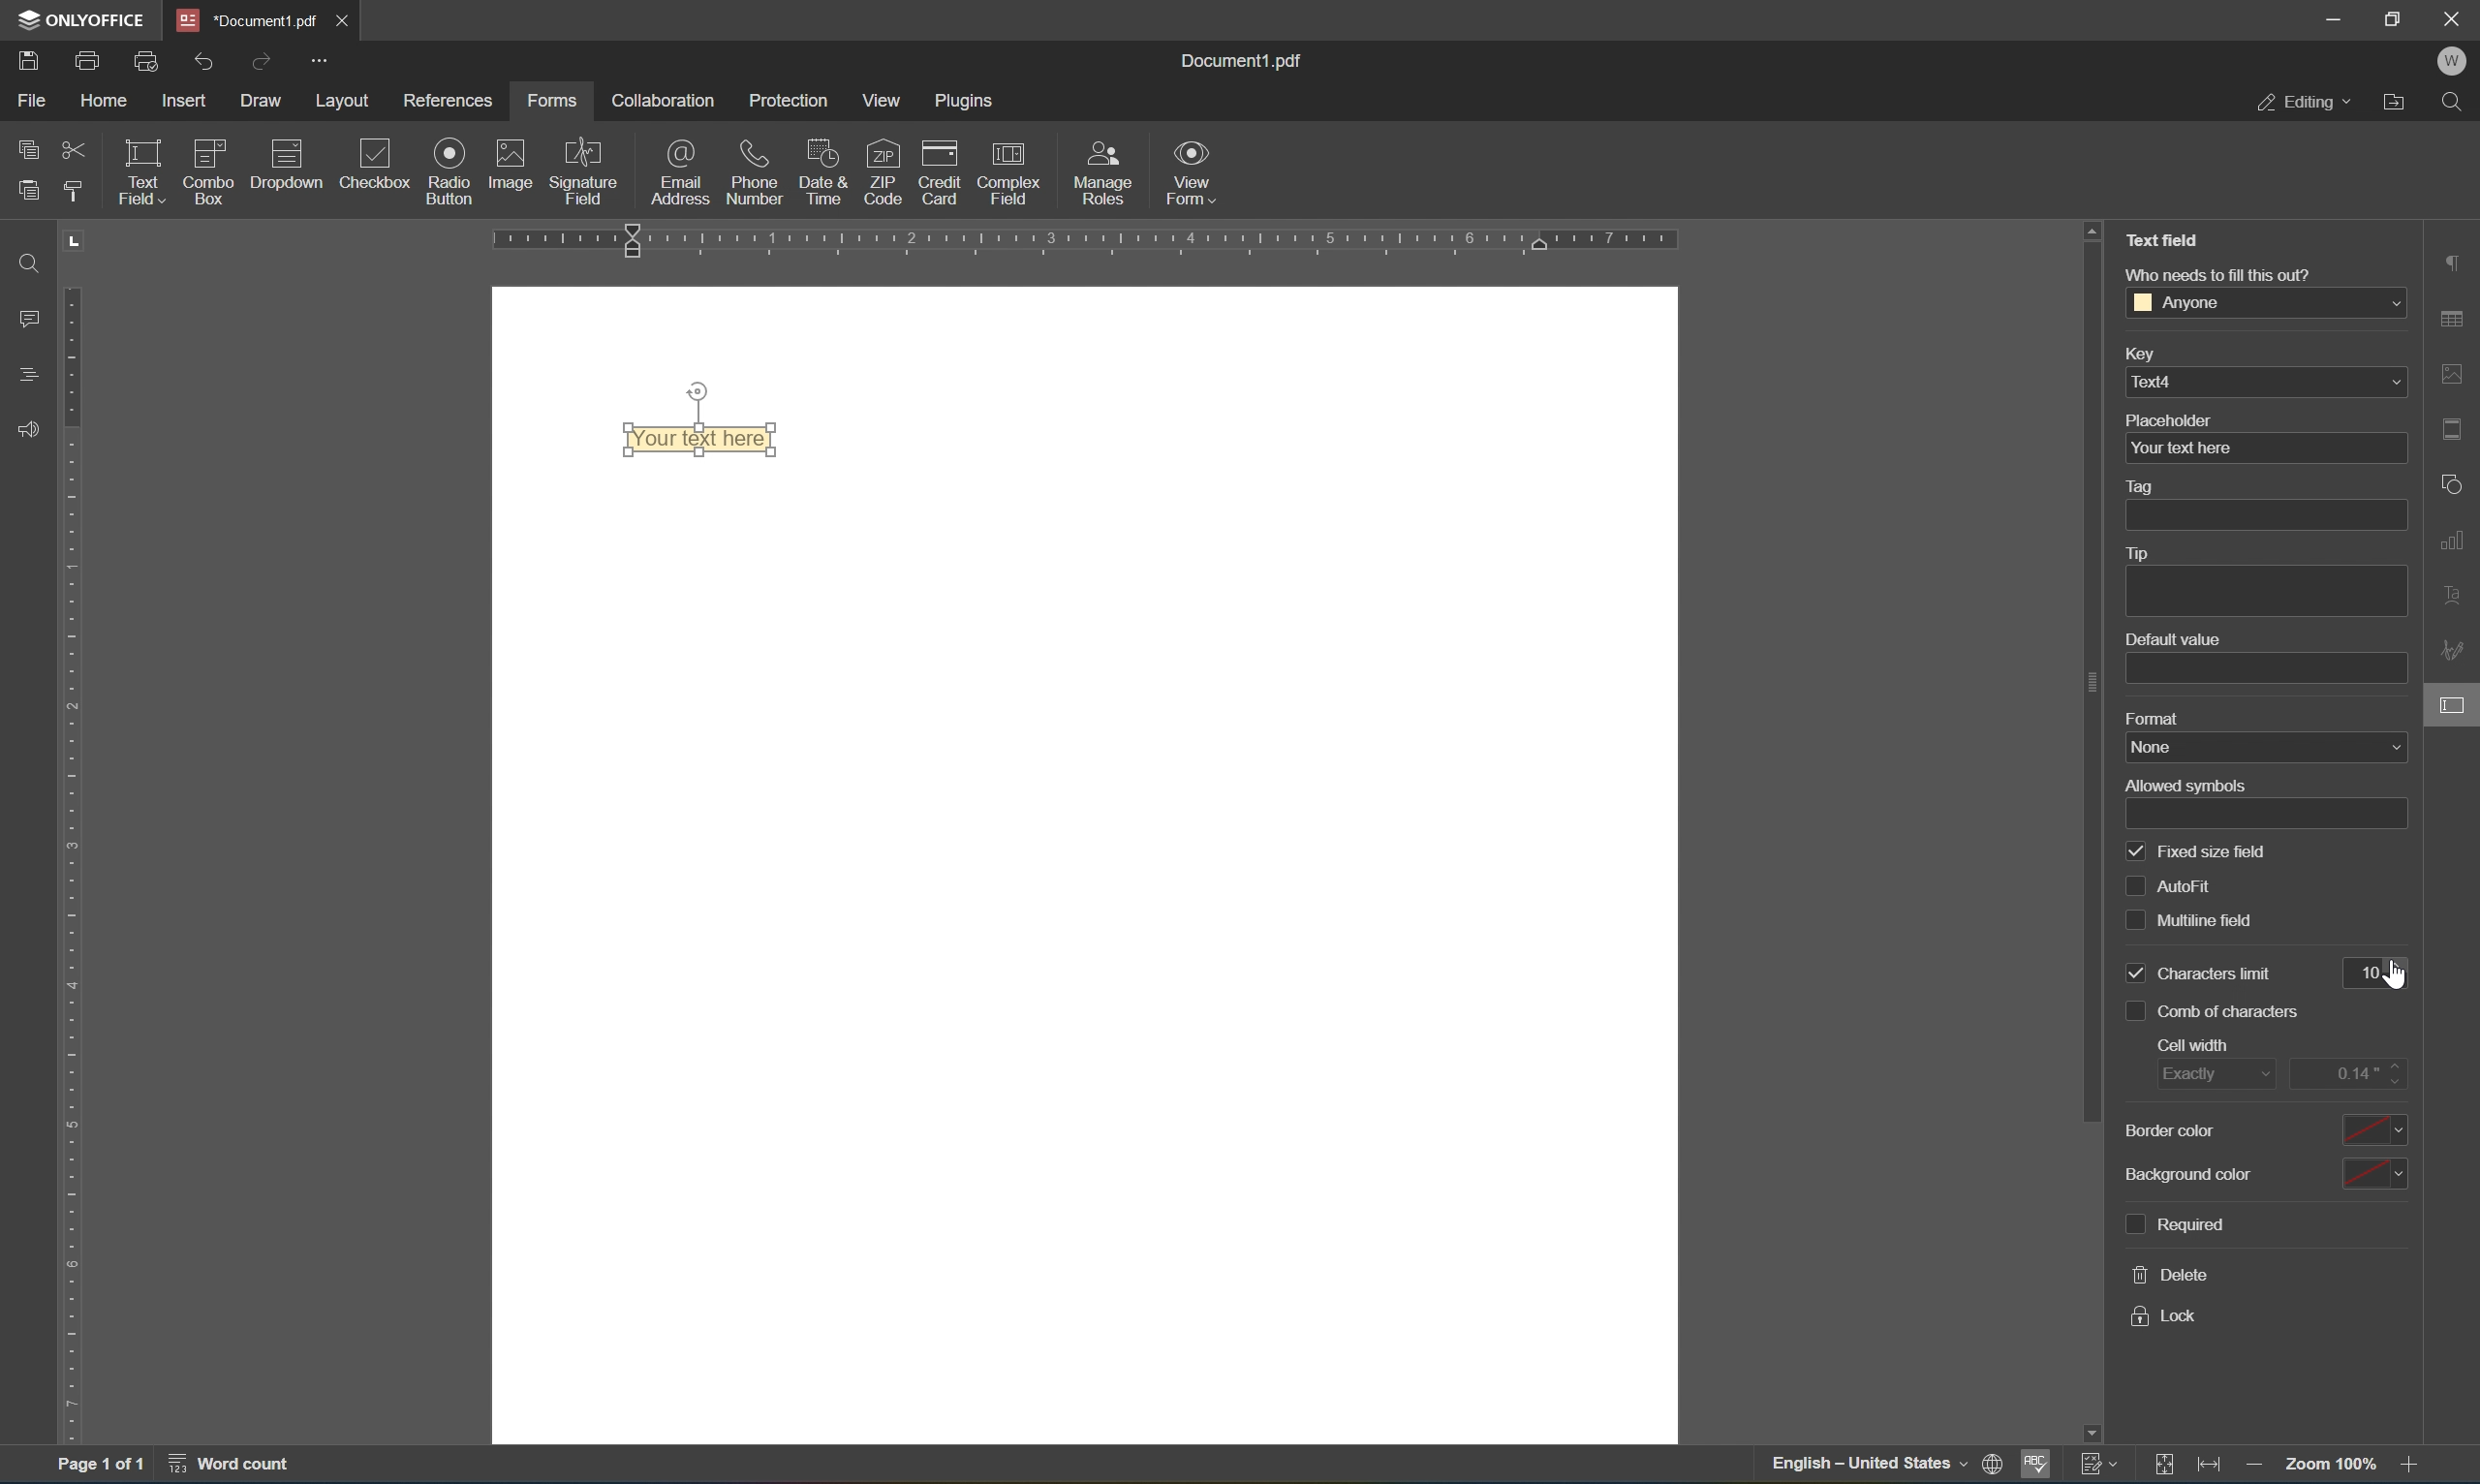 This screenshot has width=2480, height=1484. Describe the element at coordinates (2134, 920) in the screenshot. I see `checkbox` at that location.